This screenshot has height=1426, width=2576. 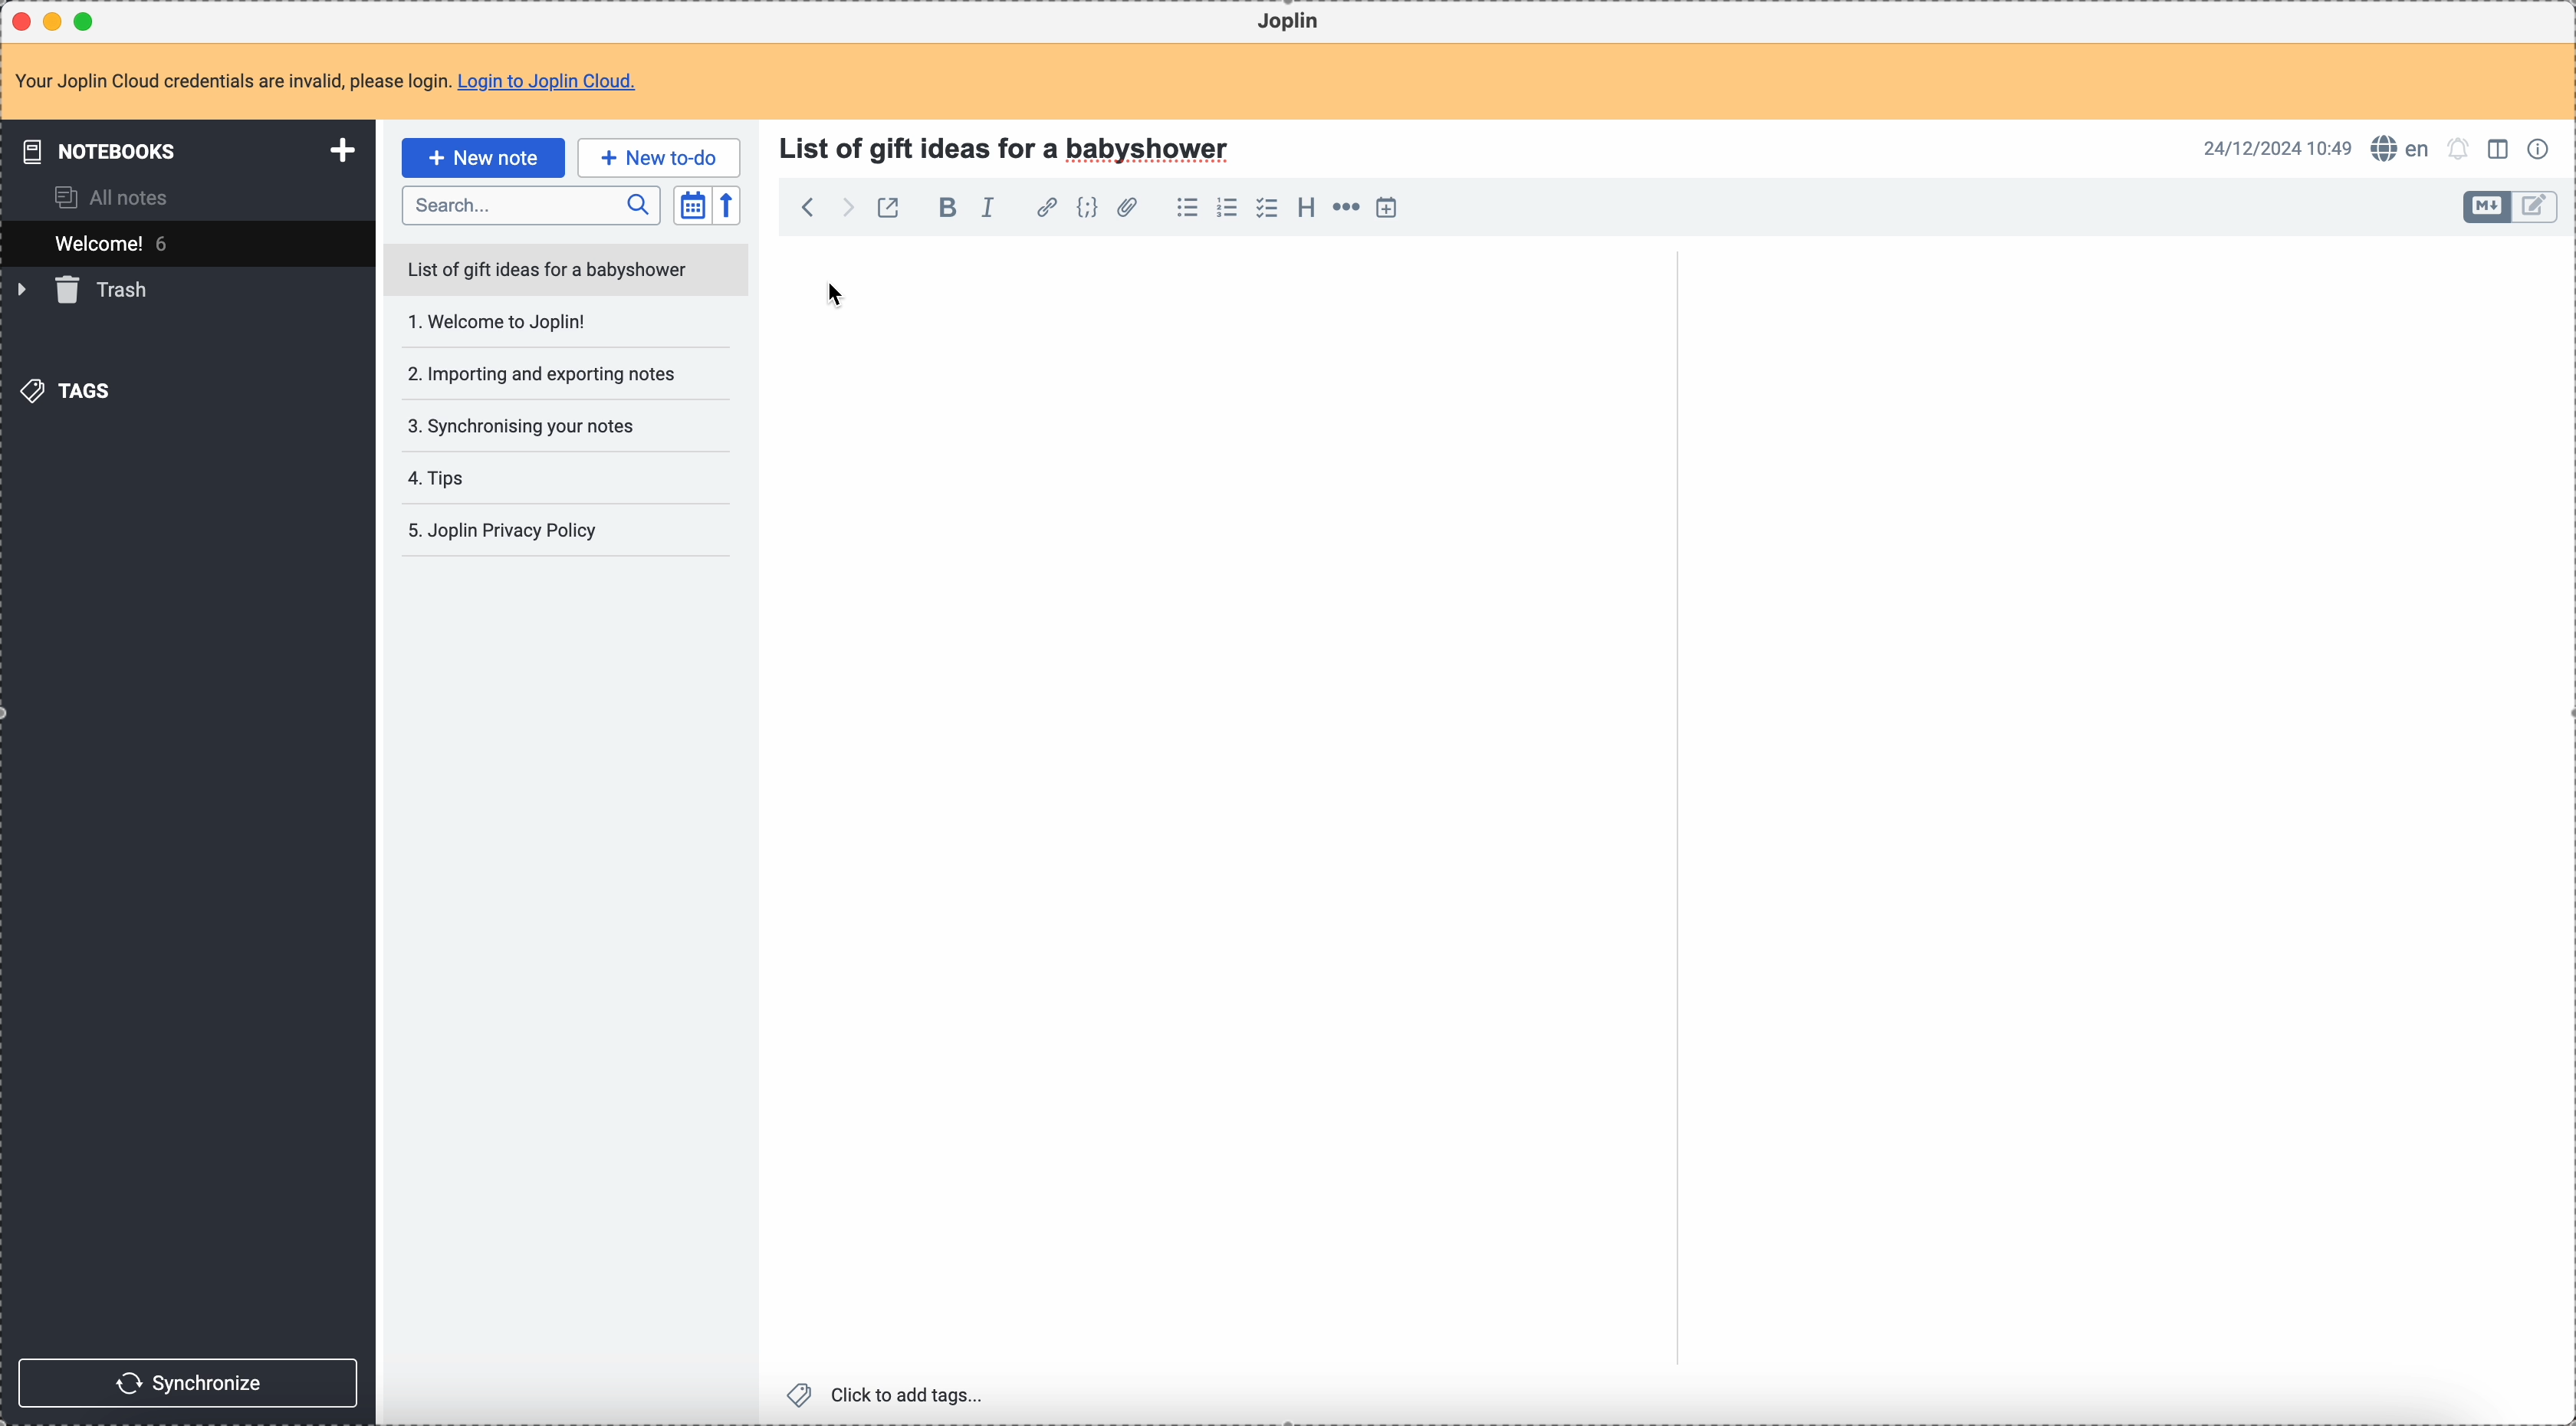 What do you see at coordinates (2536, 207) in the screenshot?
I see `toggle edit layout` at bounding box center [2536, 207].